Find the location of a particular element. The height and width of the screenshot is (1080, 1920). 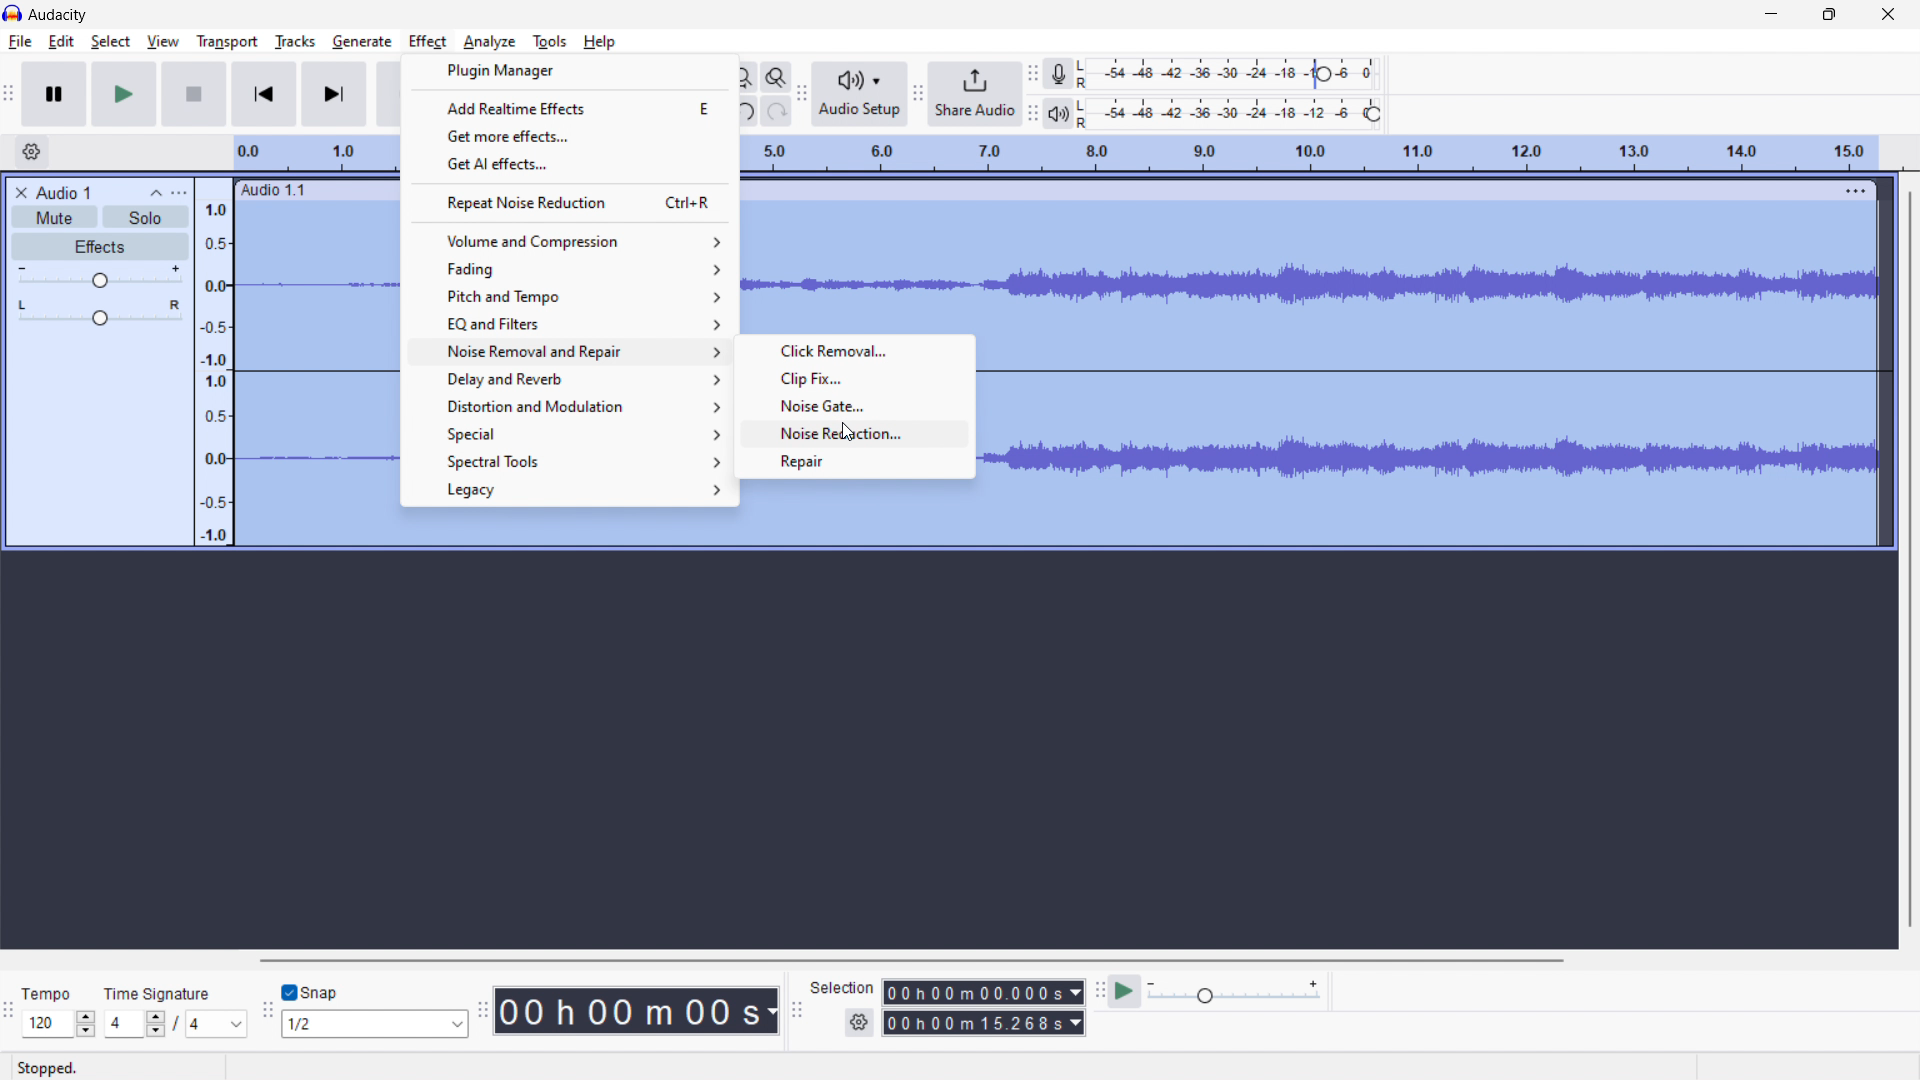

close is located at coordinates (1888, 15).